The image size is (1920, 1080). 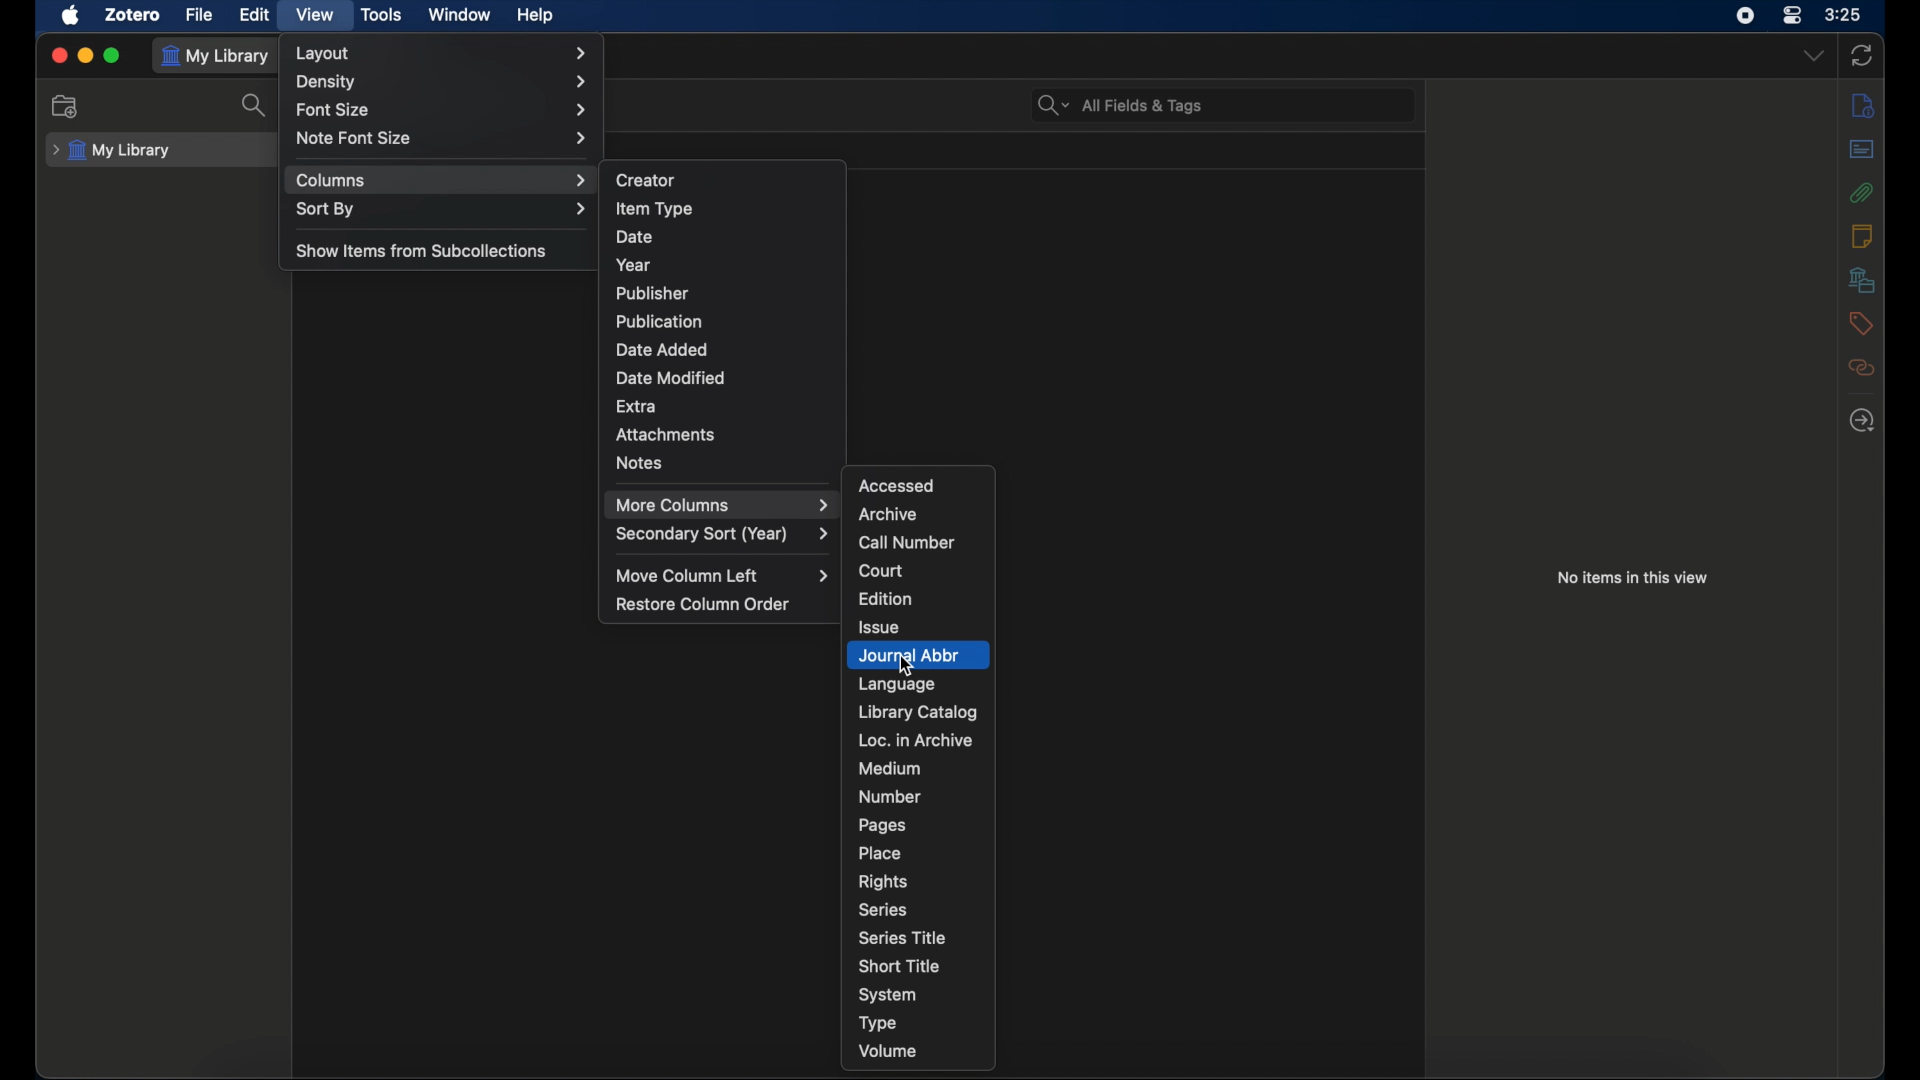 What do you see at coordinates (886, 598) in the screenshot?
I see `edition` at bounding box center [886, 598].